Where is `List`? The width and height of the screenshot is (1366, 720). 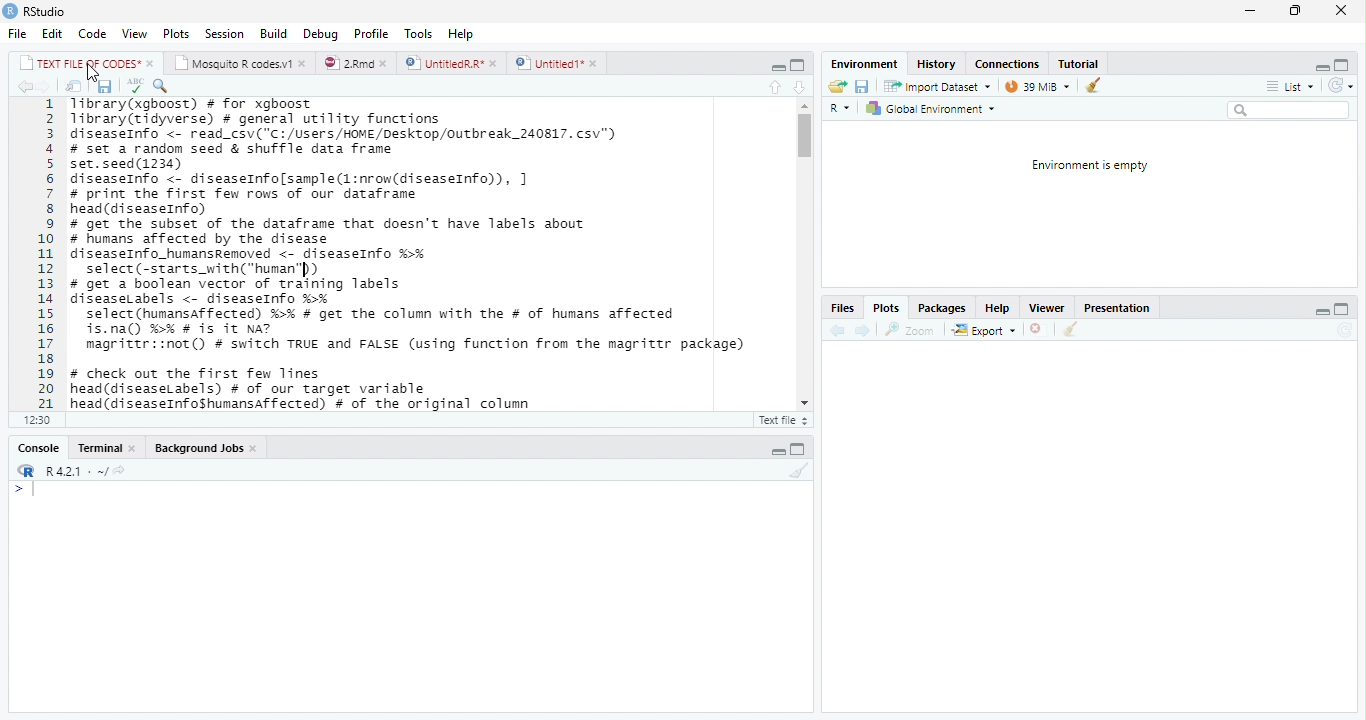
List is located at coordinates (1289, 85).